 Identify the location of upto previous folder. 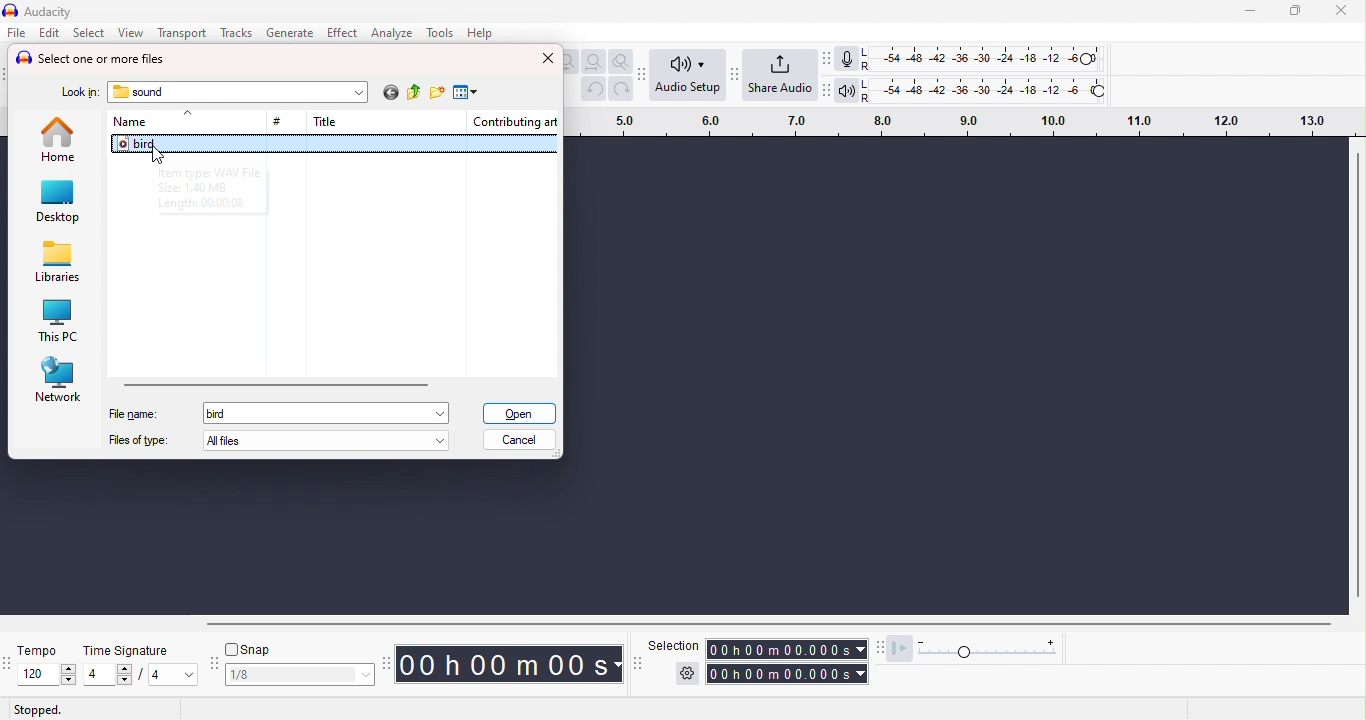
(415, 94).